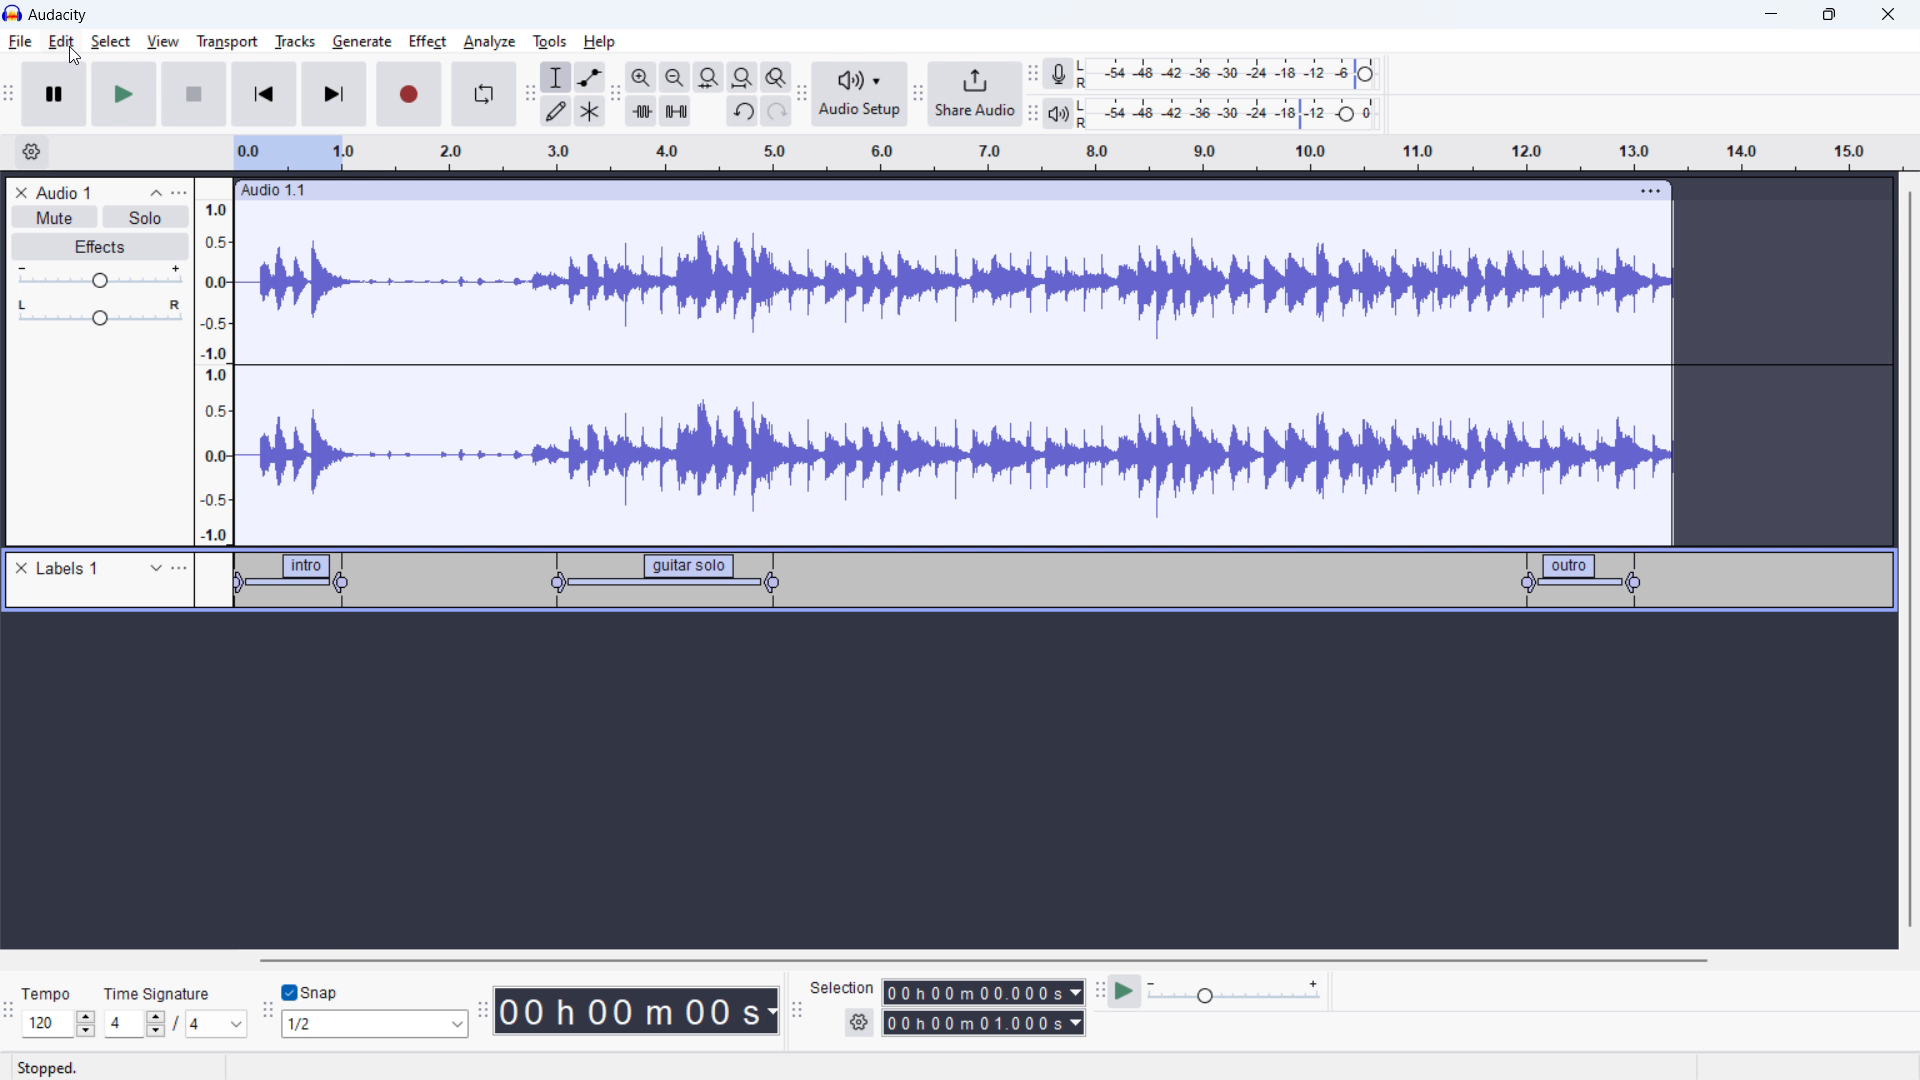 The image size is (1920, 1080). I want to click on mute, so click(54, 218).